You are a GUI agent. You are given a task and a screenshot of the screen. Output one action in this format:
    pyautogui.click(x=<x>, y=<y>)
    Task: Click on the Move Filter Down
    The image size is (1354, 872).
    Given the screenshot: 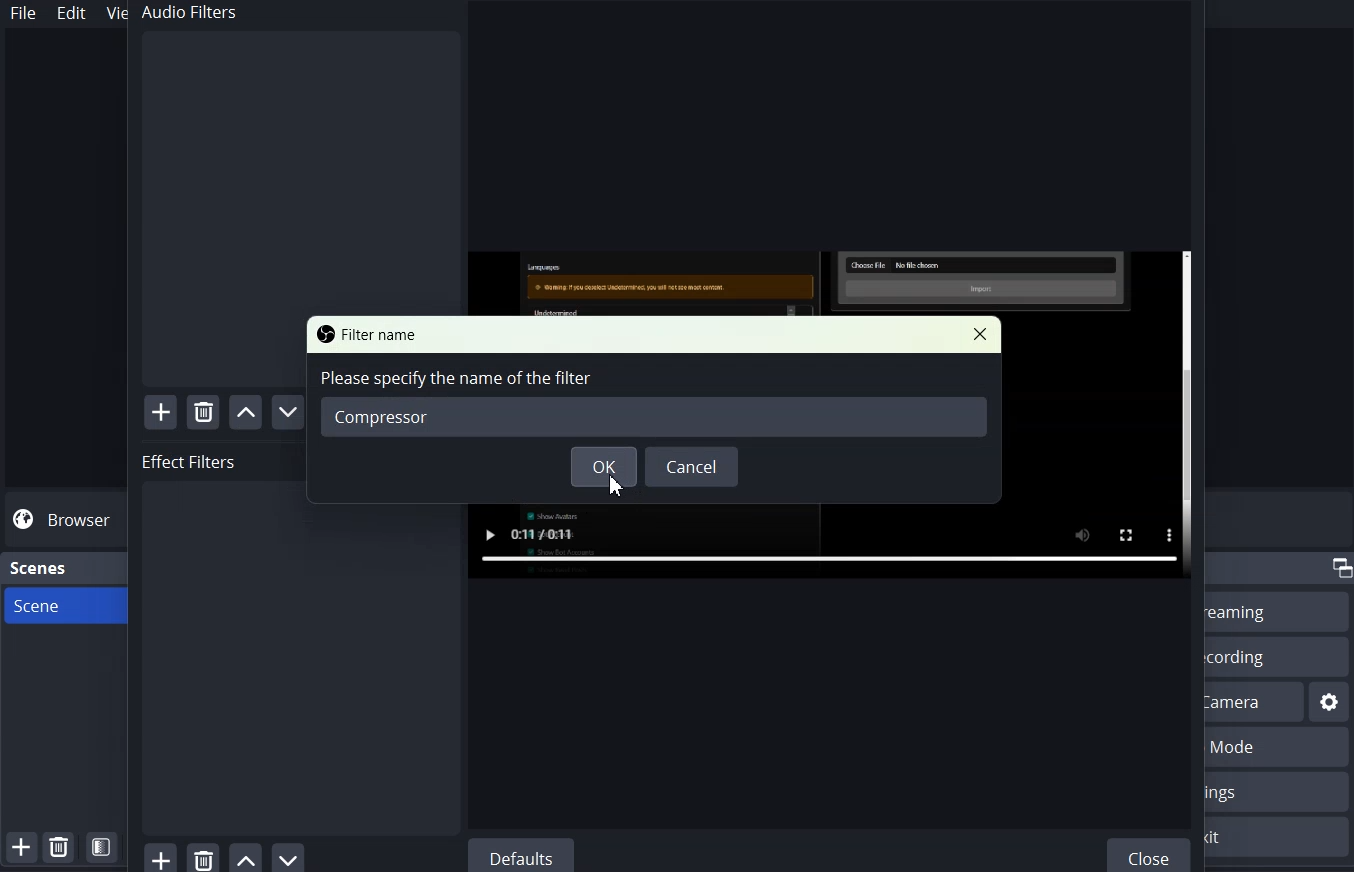 What is the action you would take?
    pyautogui.click(x=291, y=412)
    